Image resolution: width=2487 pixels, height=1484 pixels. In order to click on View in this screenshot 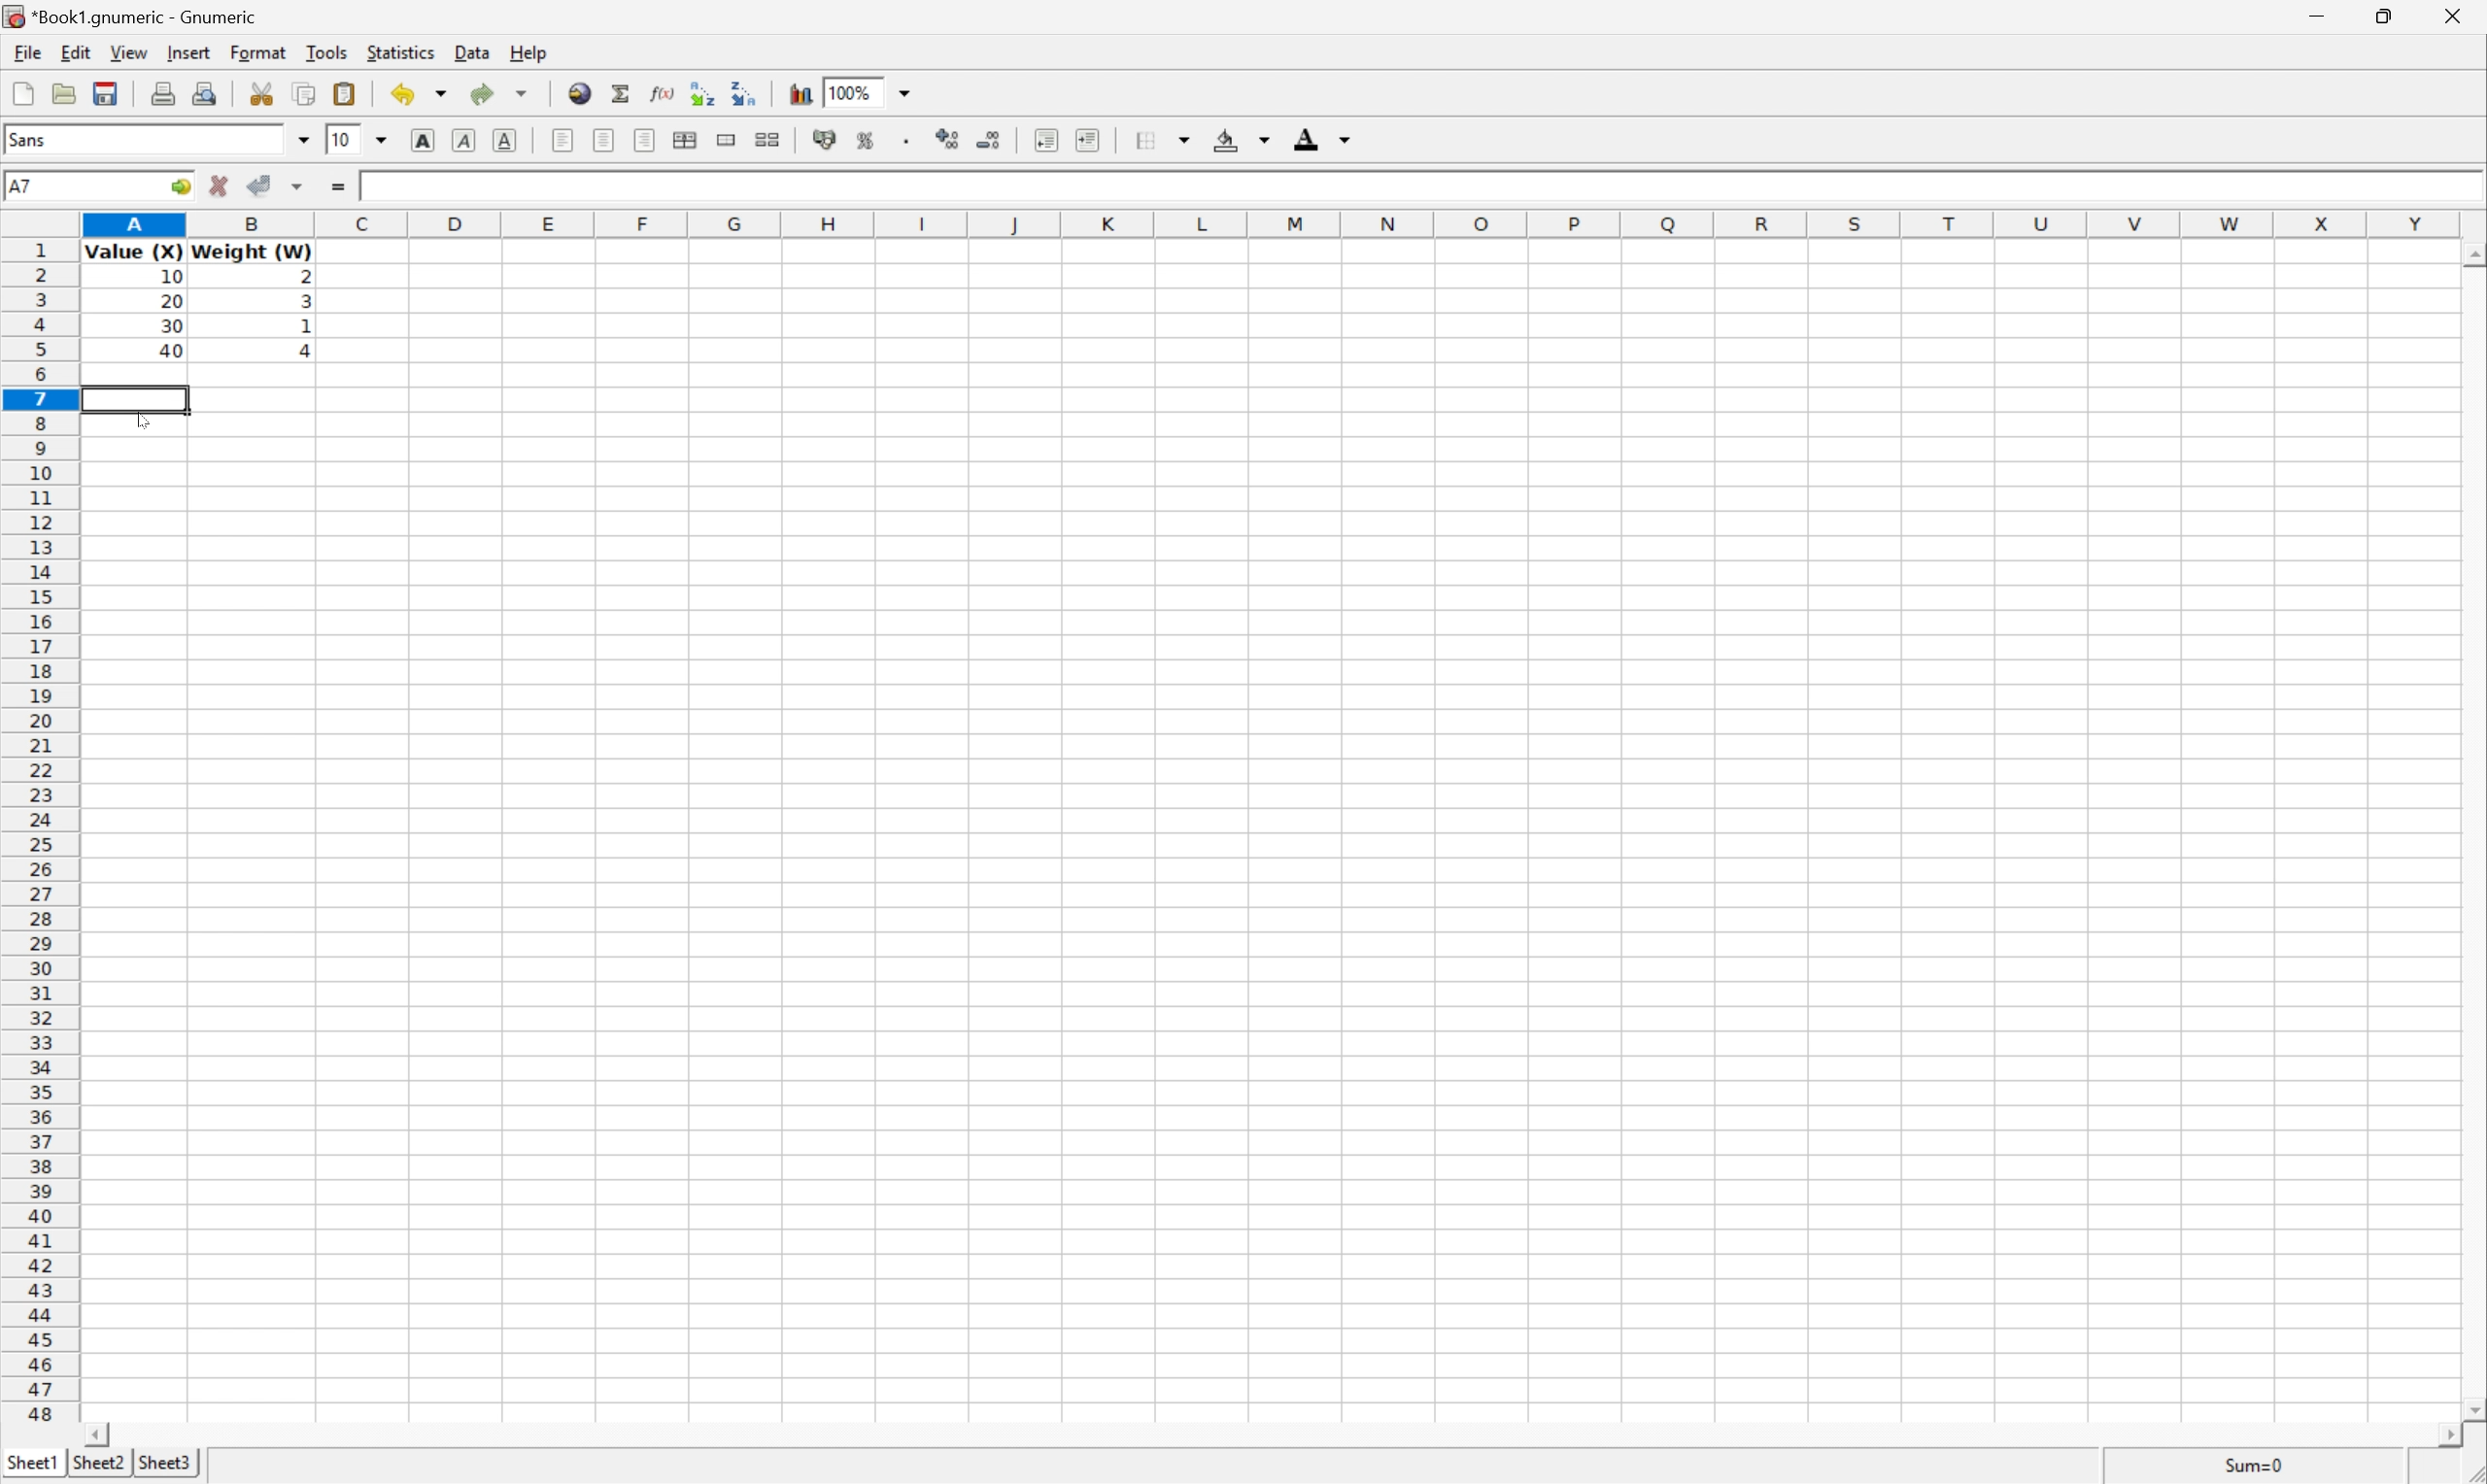, I will do `click(132, 53)`.